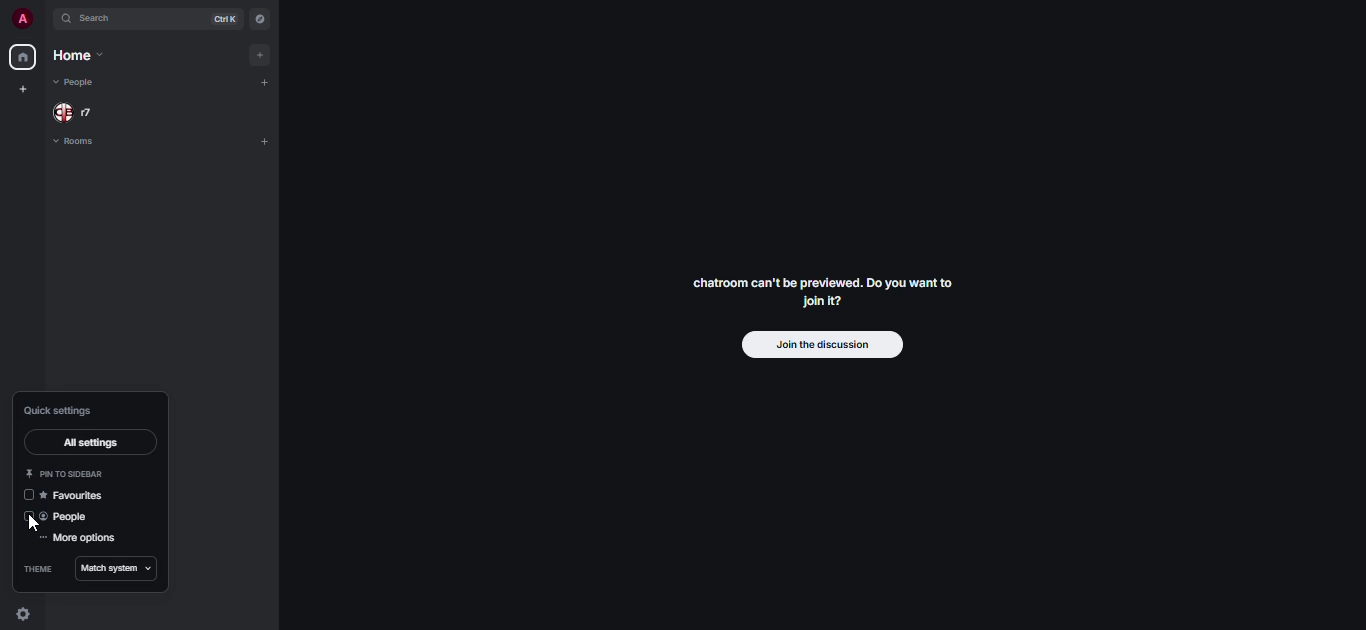 The image size is (1366, 630). Describe the element at coordinates (77, 57) in the screenshot. I see `home` at that location.